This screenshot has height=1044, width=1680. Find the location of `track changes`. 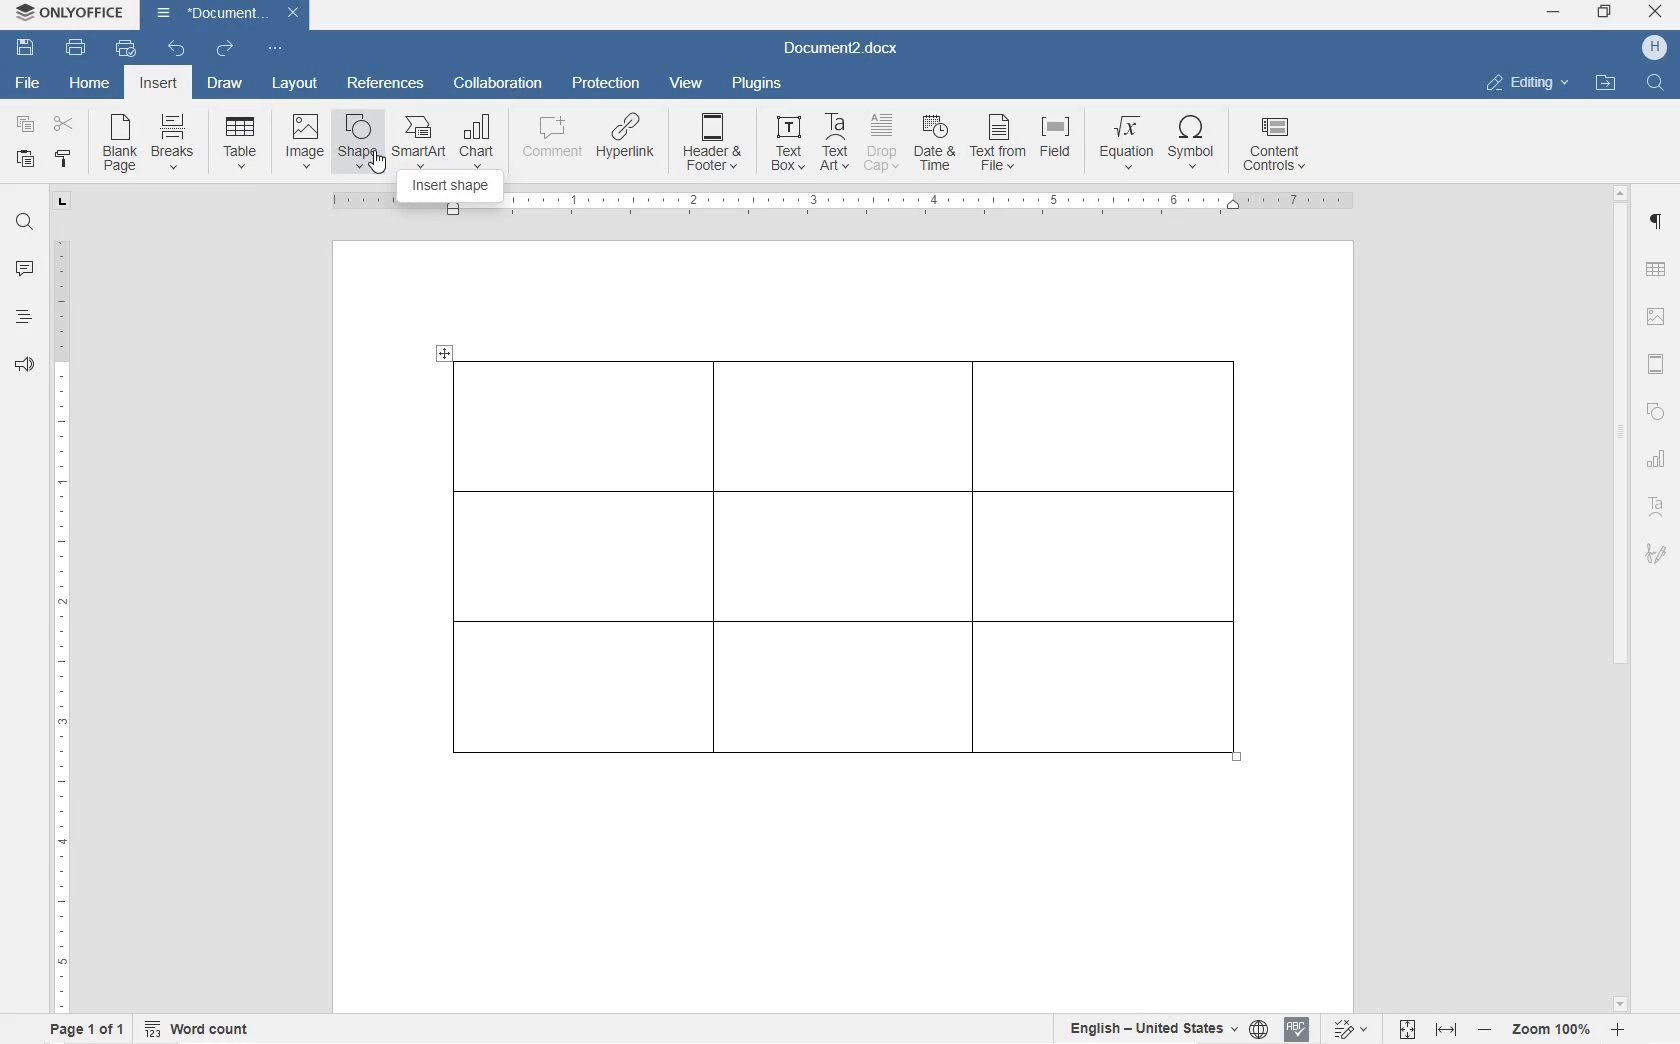

track changes is located at coordinates (1355, 1029).